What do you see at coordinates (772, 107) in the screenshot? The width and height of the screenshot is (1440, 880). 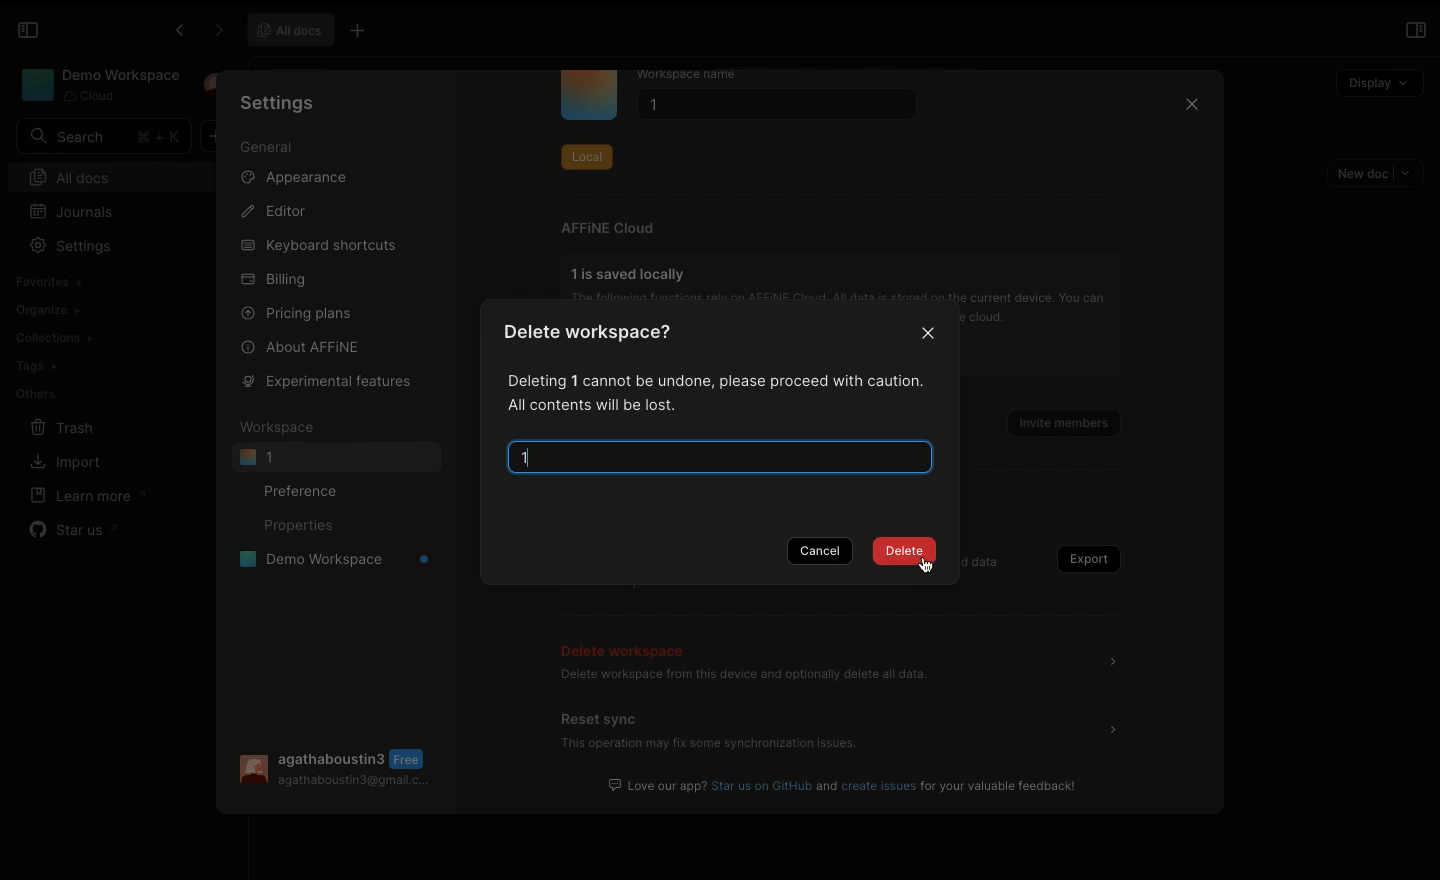 I see `1` at bounding box center [772, 107].